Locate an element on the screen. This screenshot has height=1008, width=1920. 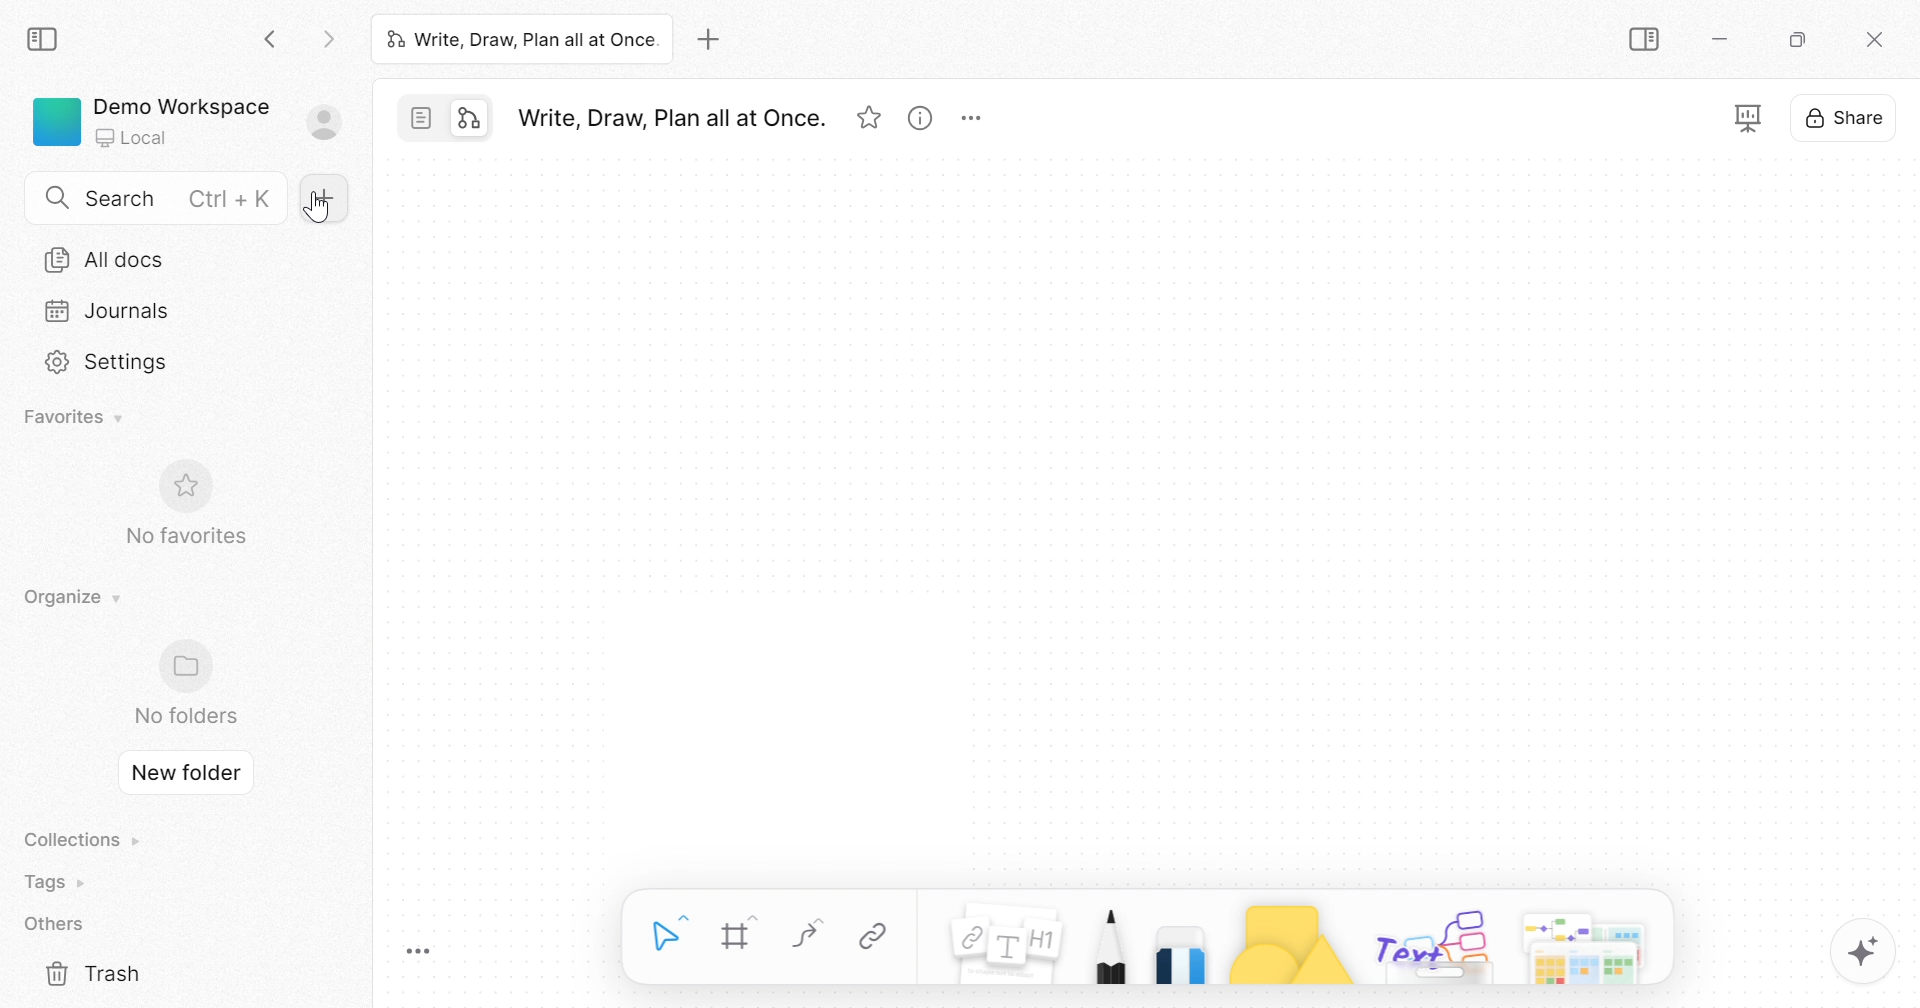
Collapse sidebar is located at coordinates (43, 41).